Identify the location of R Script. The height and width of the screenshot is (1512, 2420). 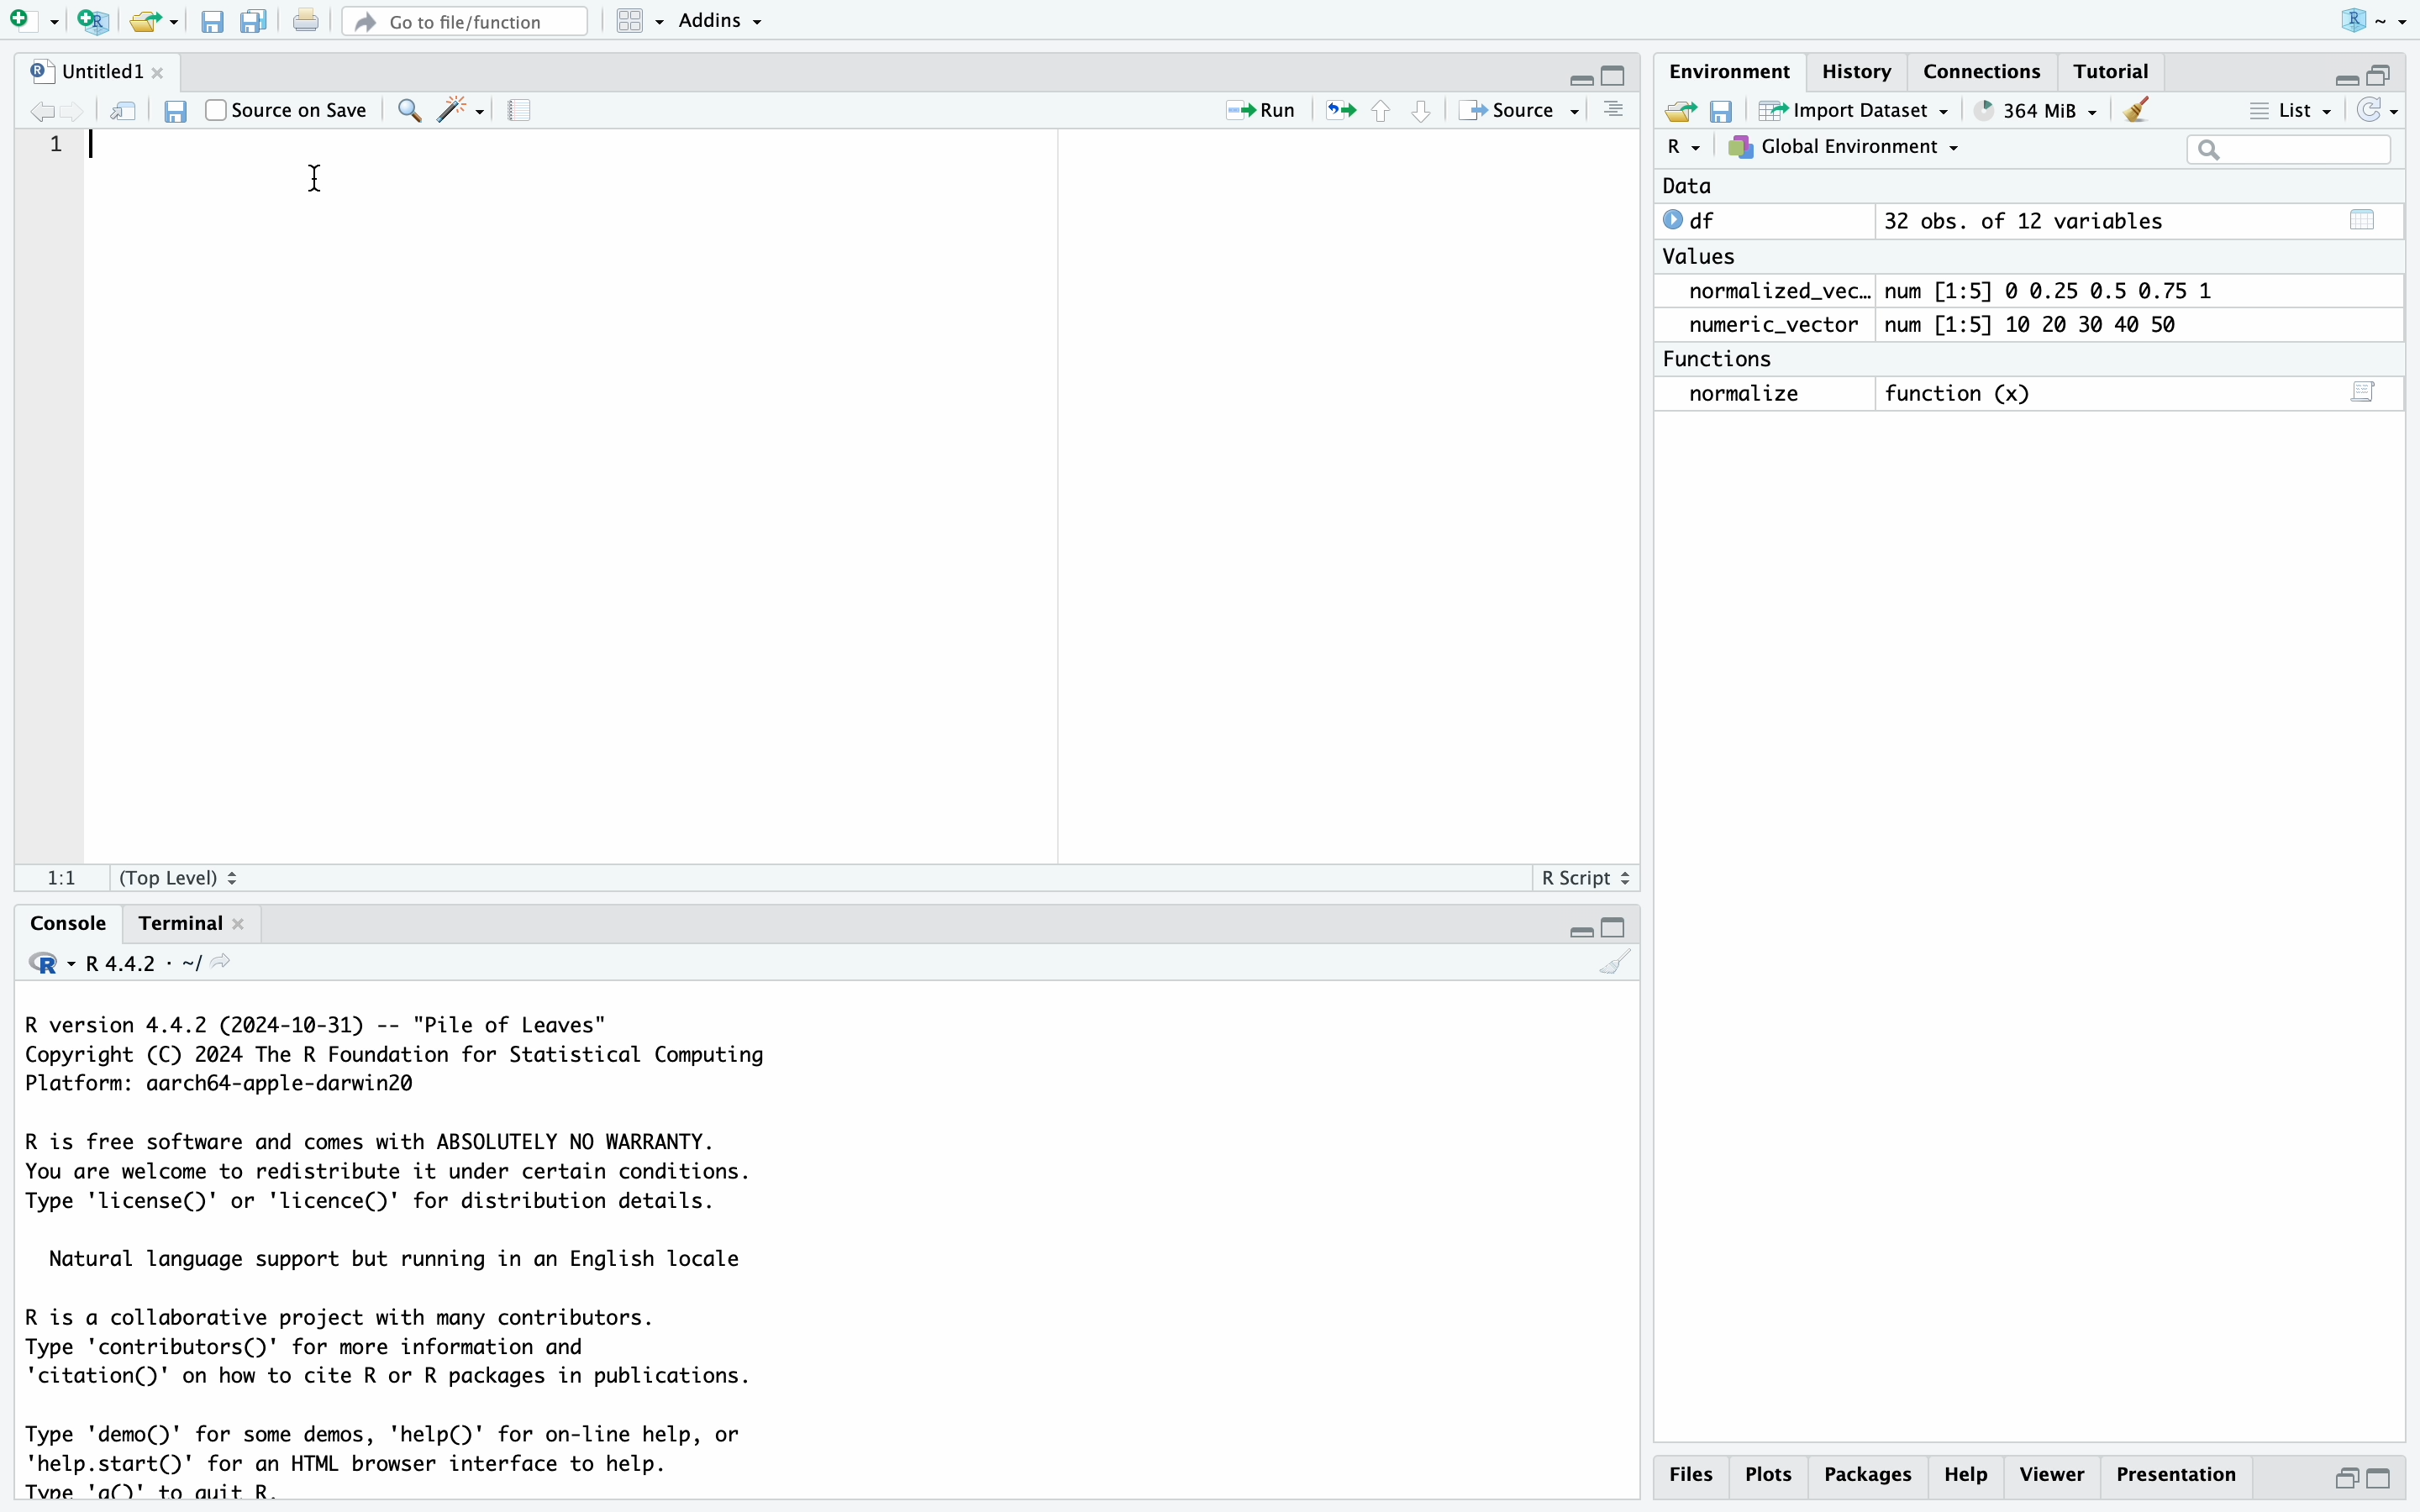
(1585, 876).